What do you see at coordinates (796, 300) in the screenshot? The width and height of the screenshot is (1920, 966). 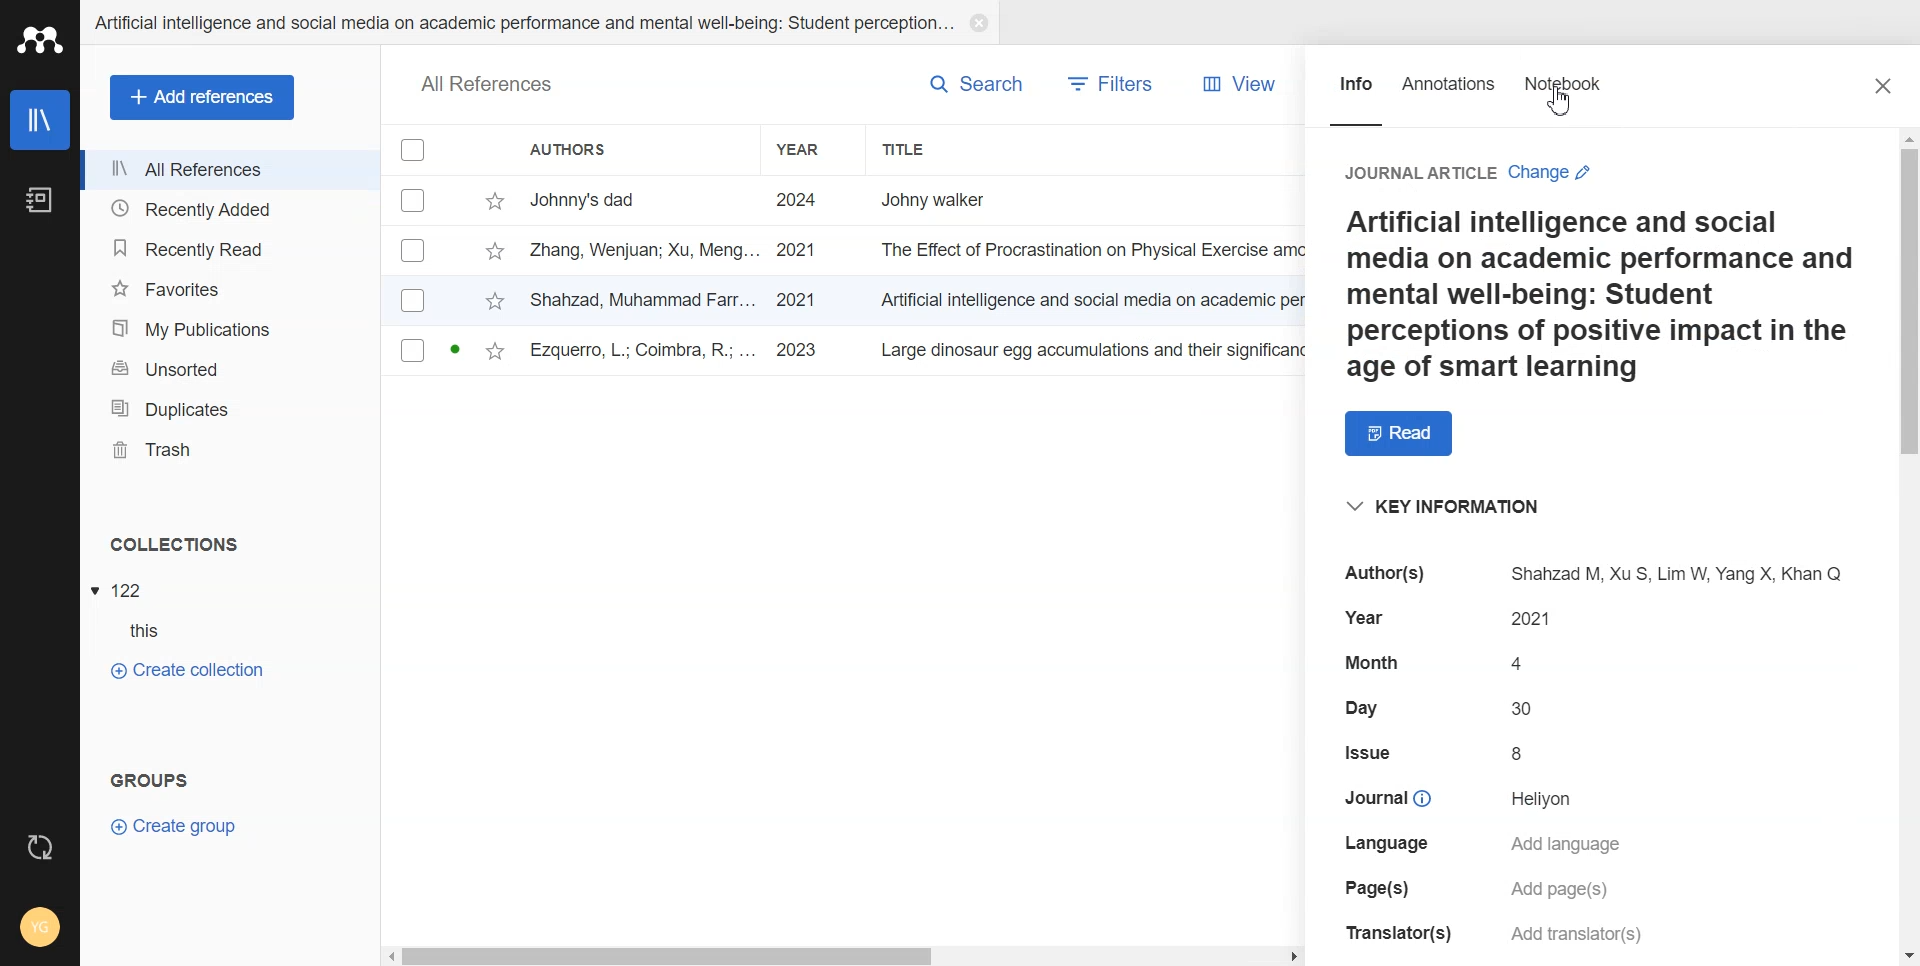 I see `2021` at bounding box center [796, 300].